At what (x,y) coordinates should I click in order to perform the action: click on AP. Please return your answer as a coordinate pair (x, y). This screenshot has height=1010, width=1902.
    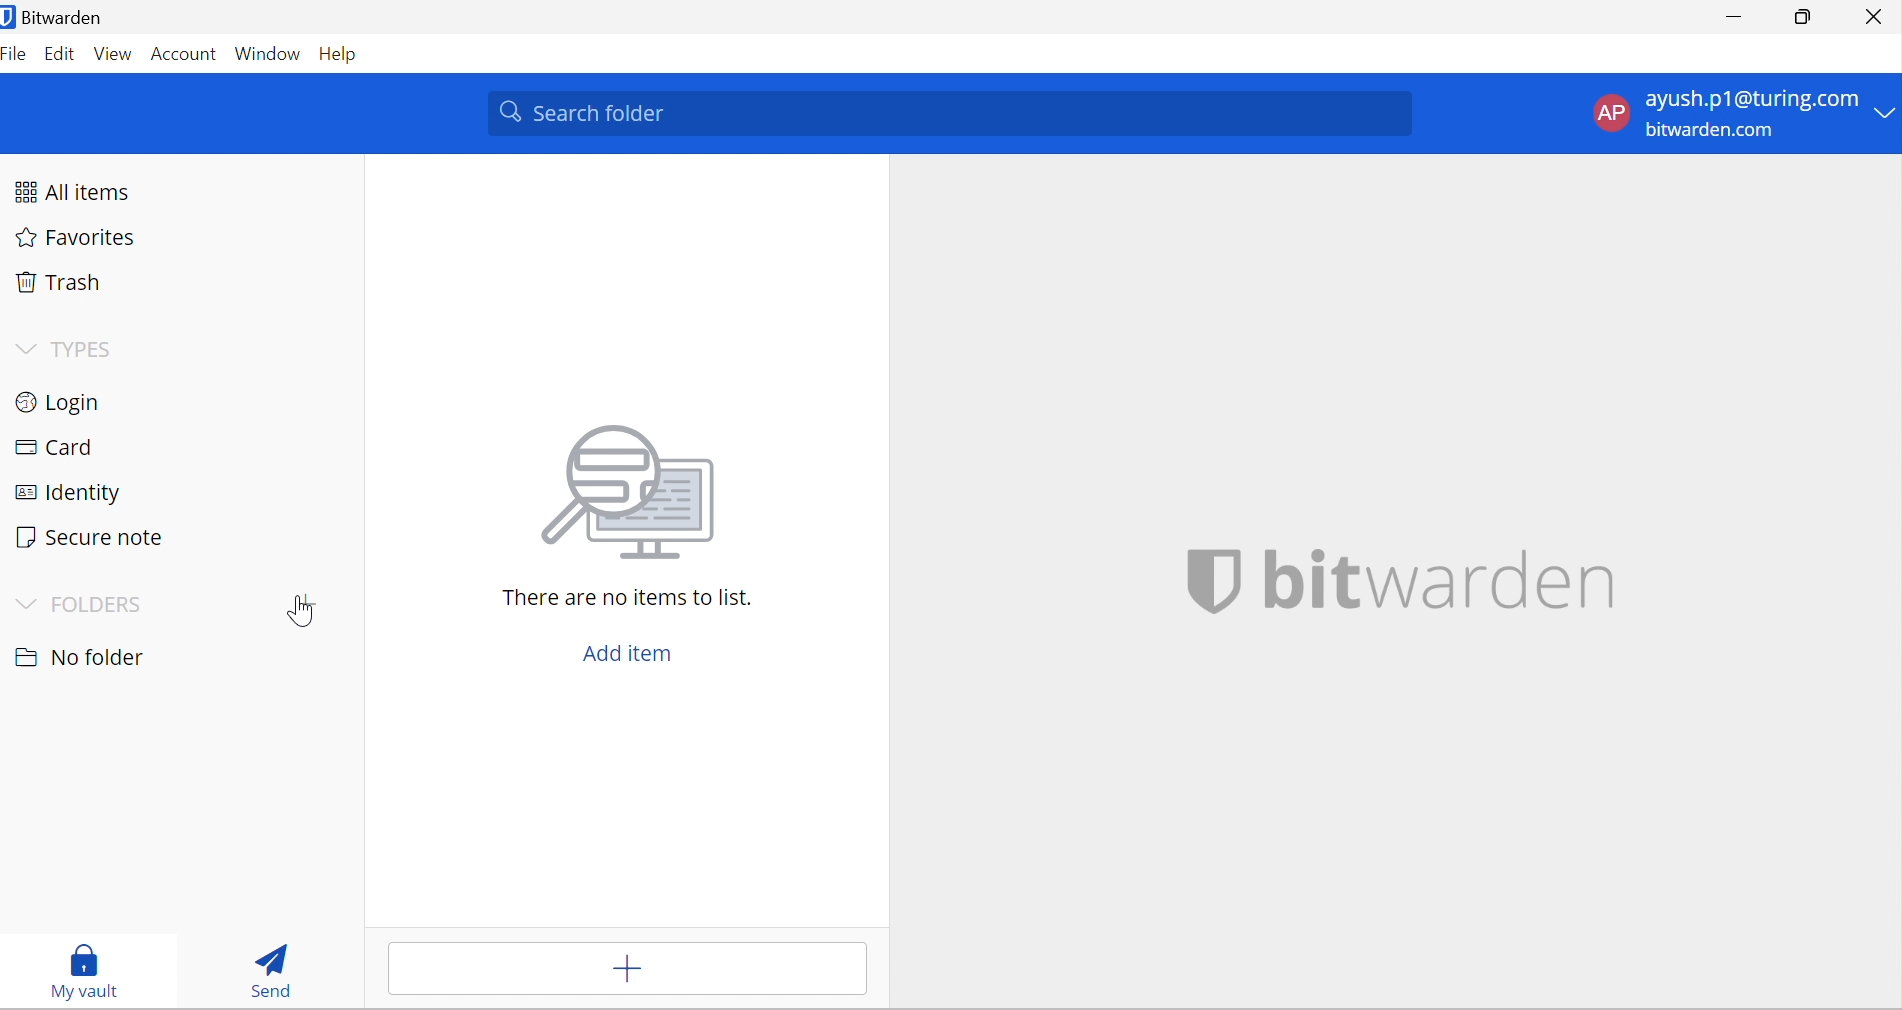
    Looking at the image, I should click on (1608, 111).